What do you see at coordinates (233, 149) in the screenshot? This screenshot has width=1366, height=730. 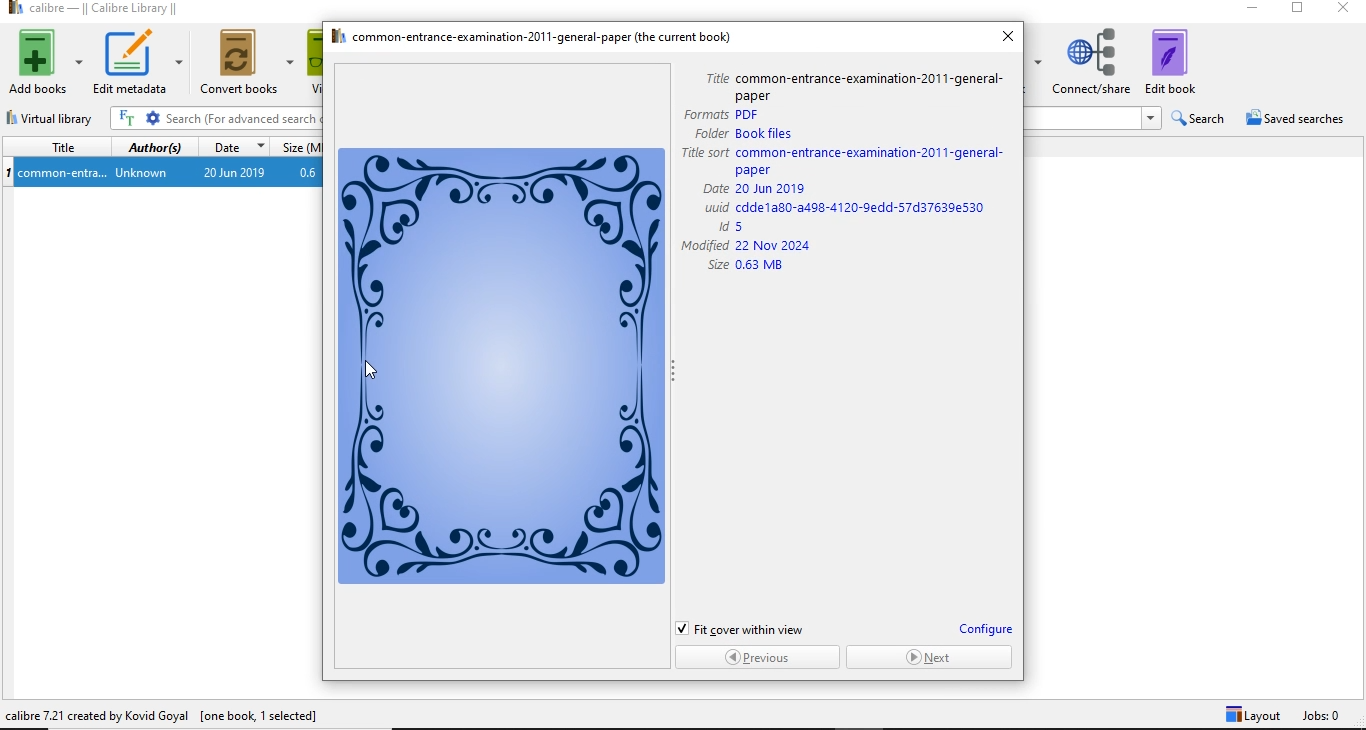 I see `Date` at bounding box center [233, 149].